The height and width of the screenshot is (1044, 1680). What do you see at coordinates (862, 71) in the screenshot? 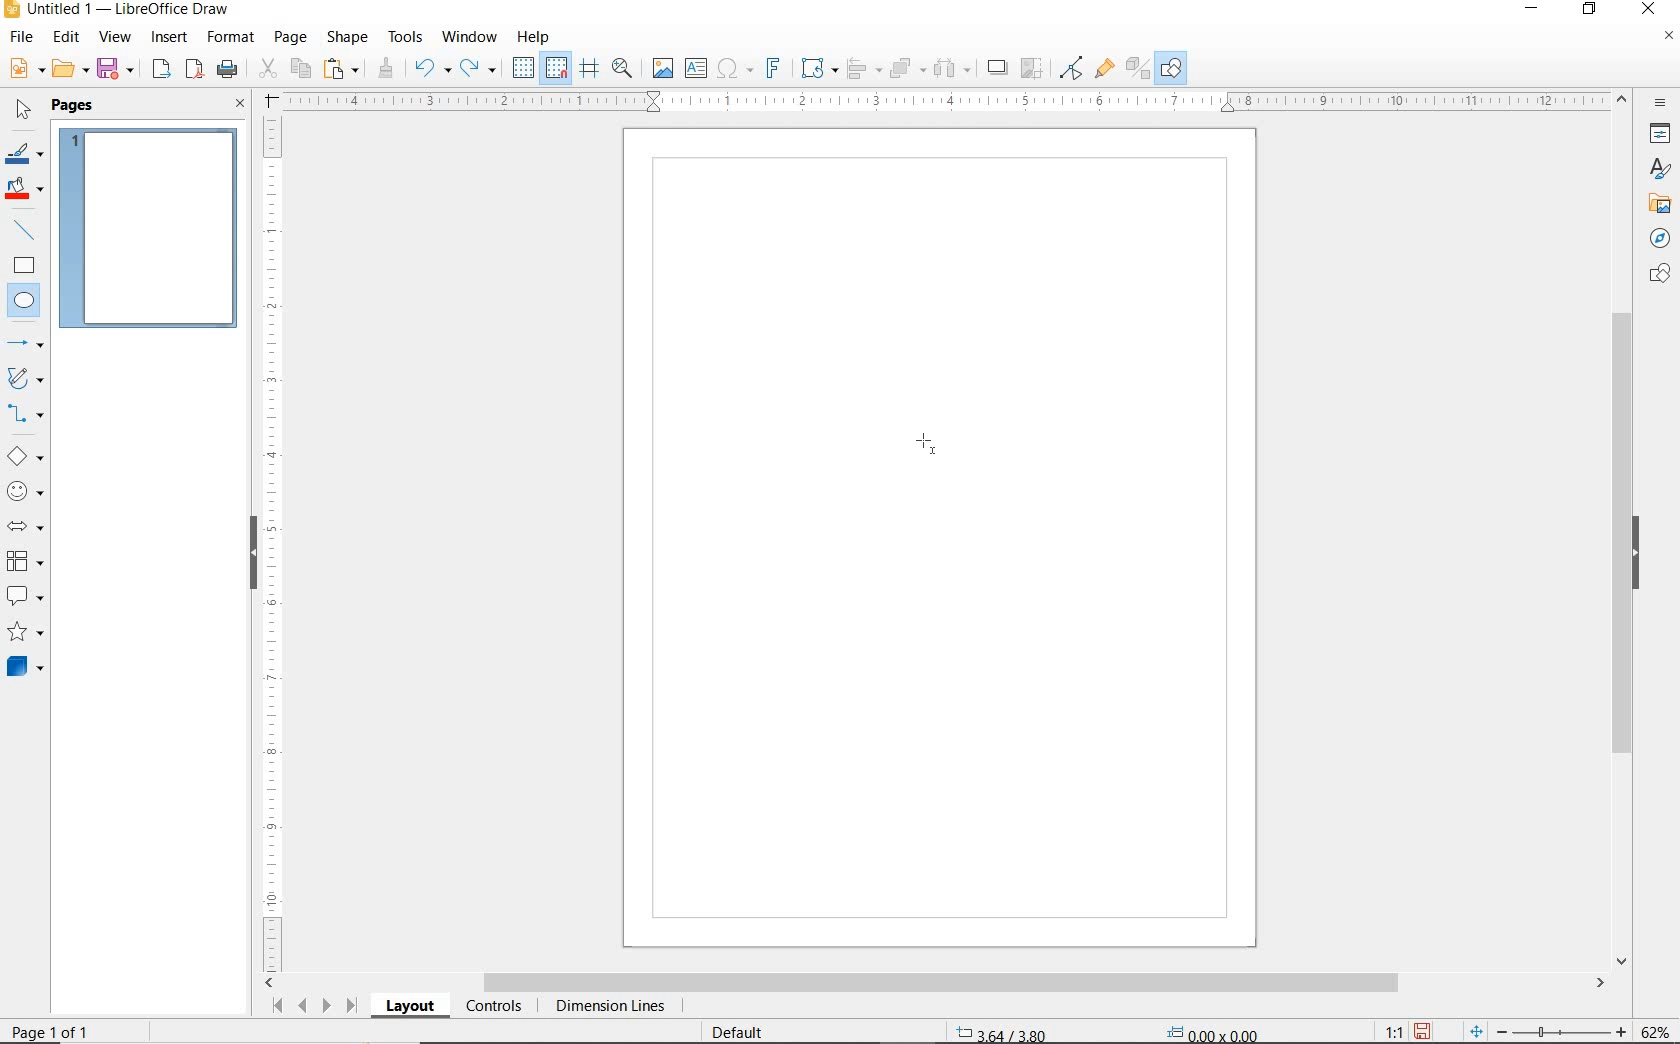
I see `ALIGN OBJECTS` at bounding box center [862, 71].